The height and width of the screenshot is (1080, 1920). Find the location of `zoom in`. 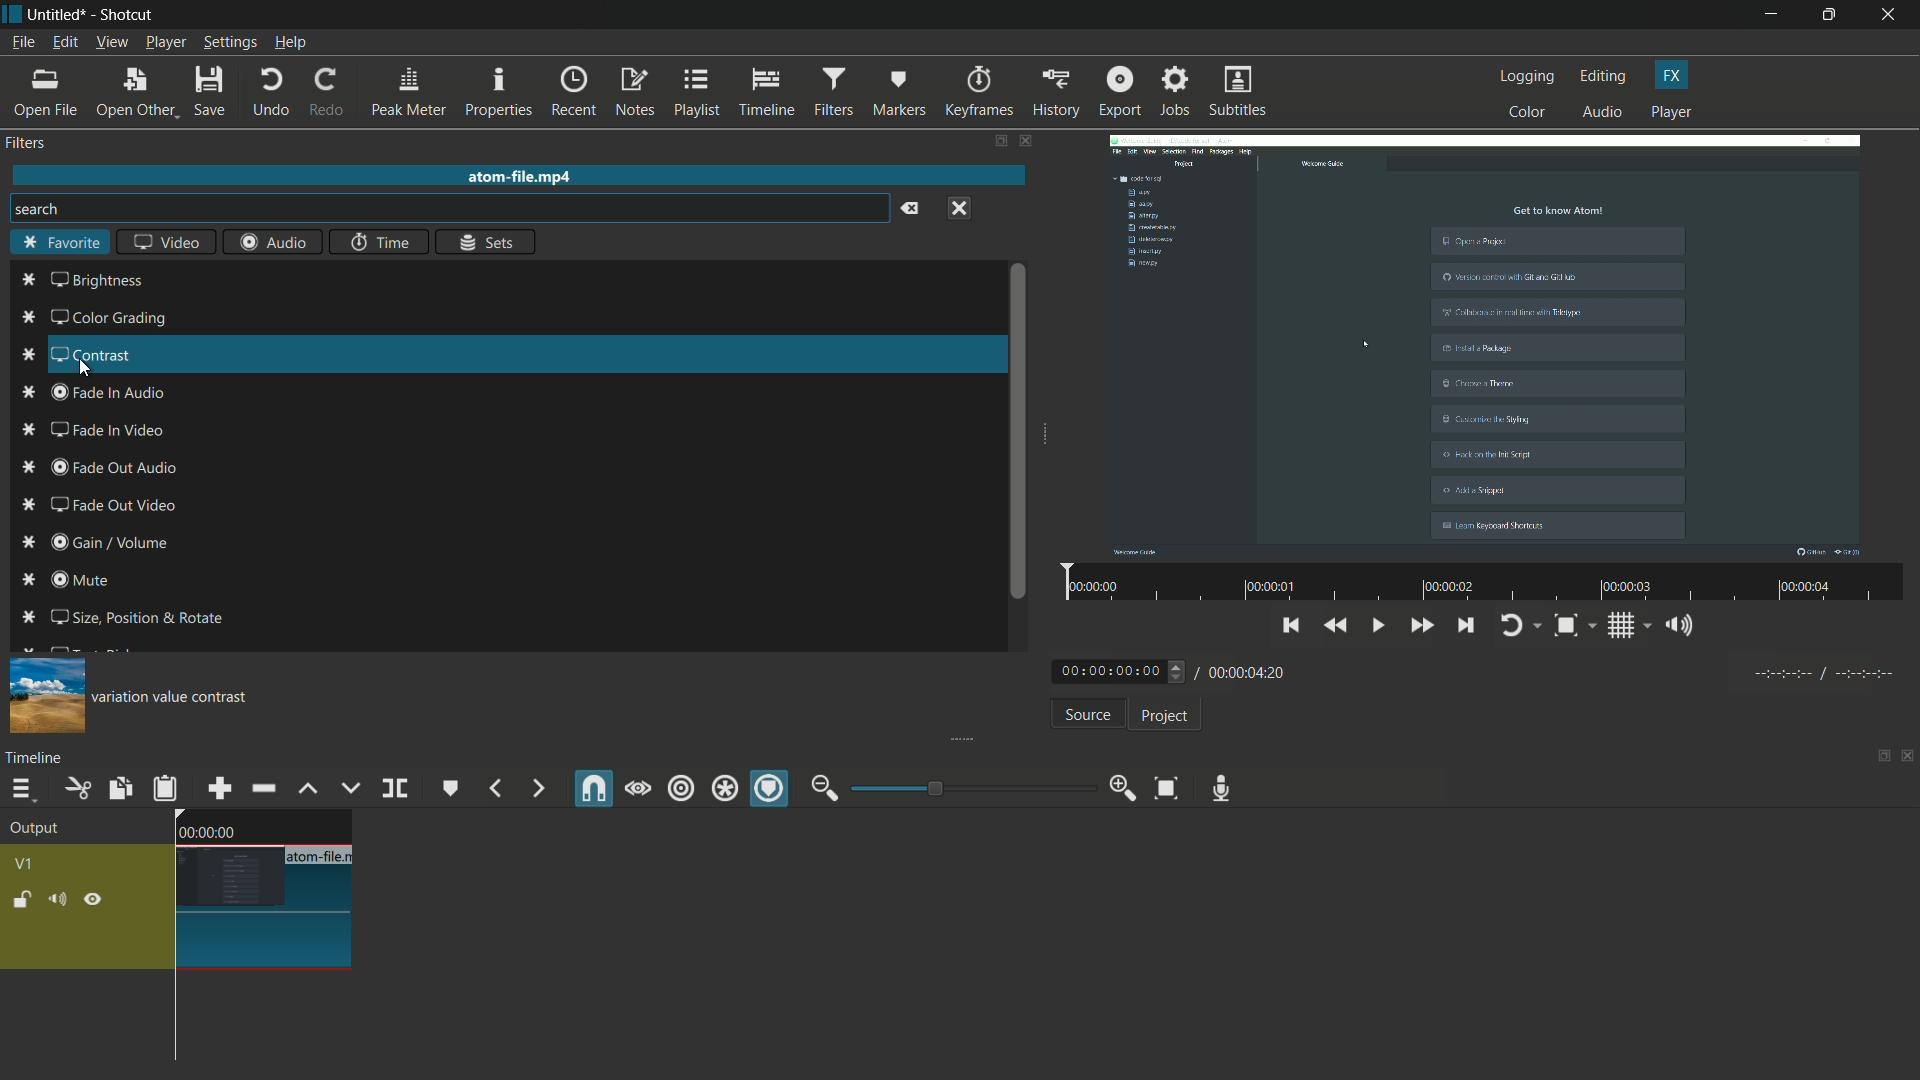

zoom in is located at coordinates (1118, 789).